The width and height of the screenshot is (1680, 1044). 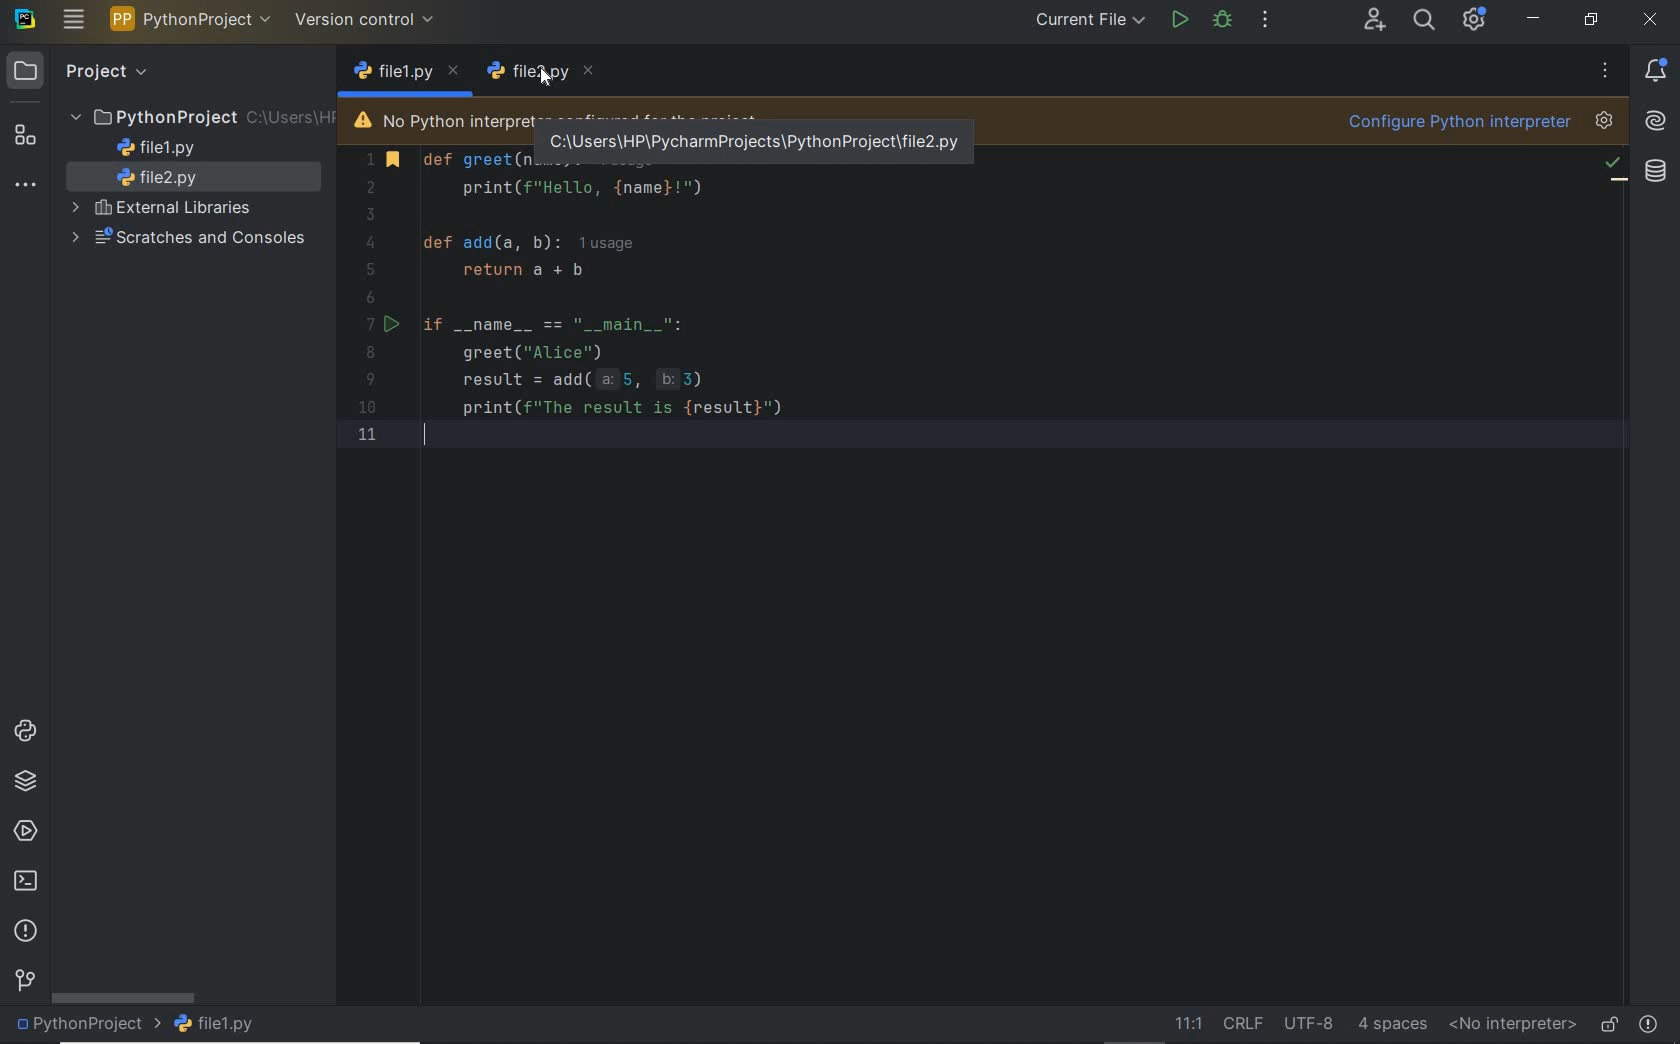 I want to click on current file, so click(x=1090, y=19).